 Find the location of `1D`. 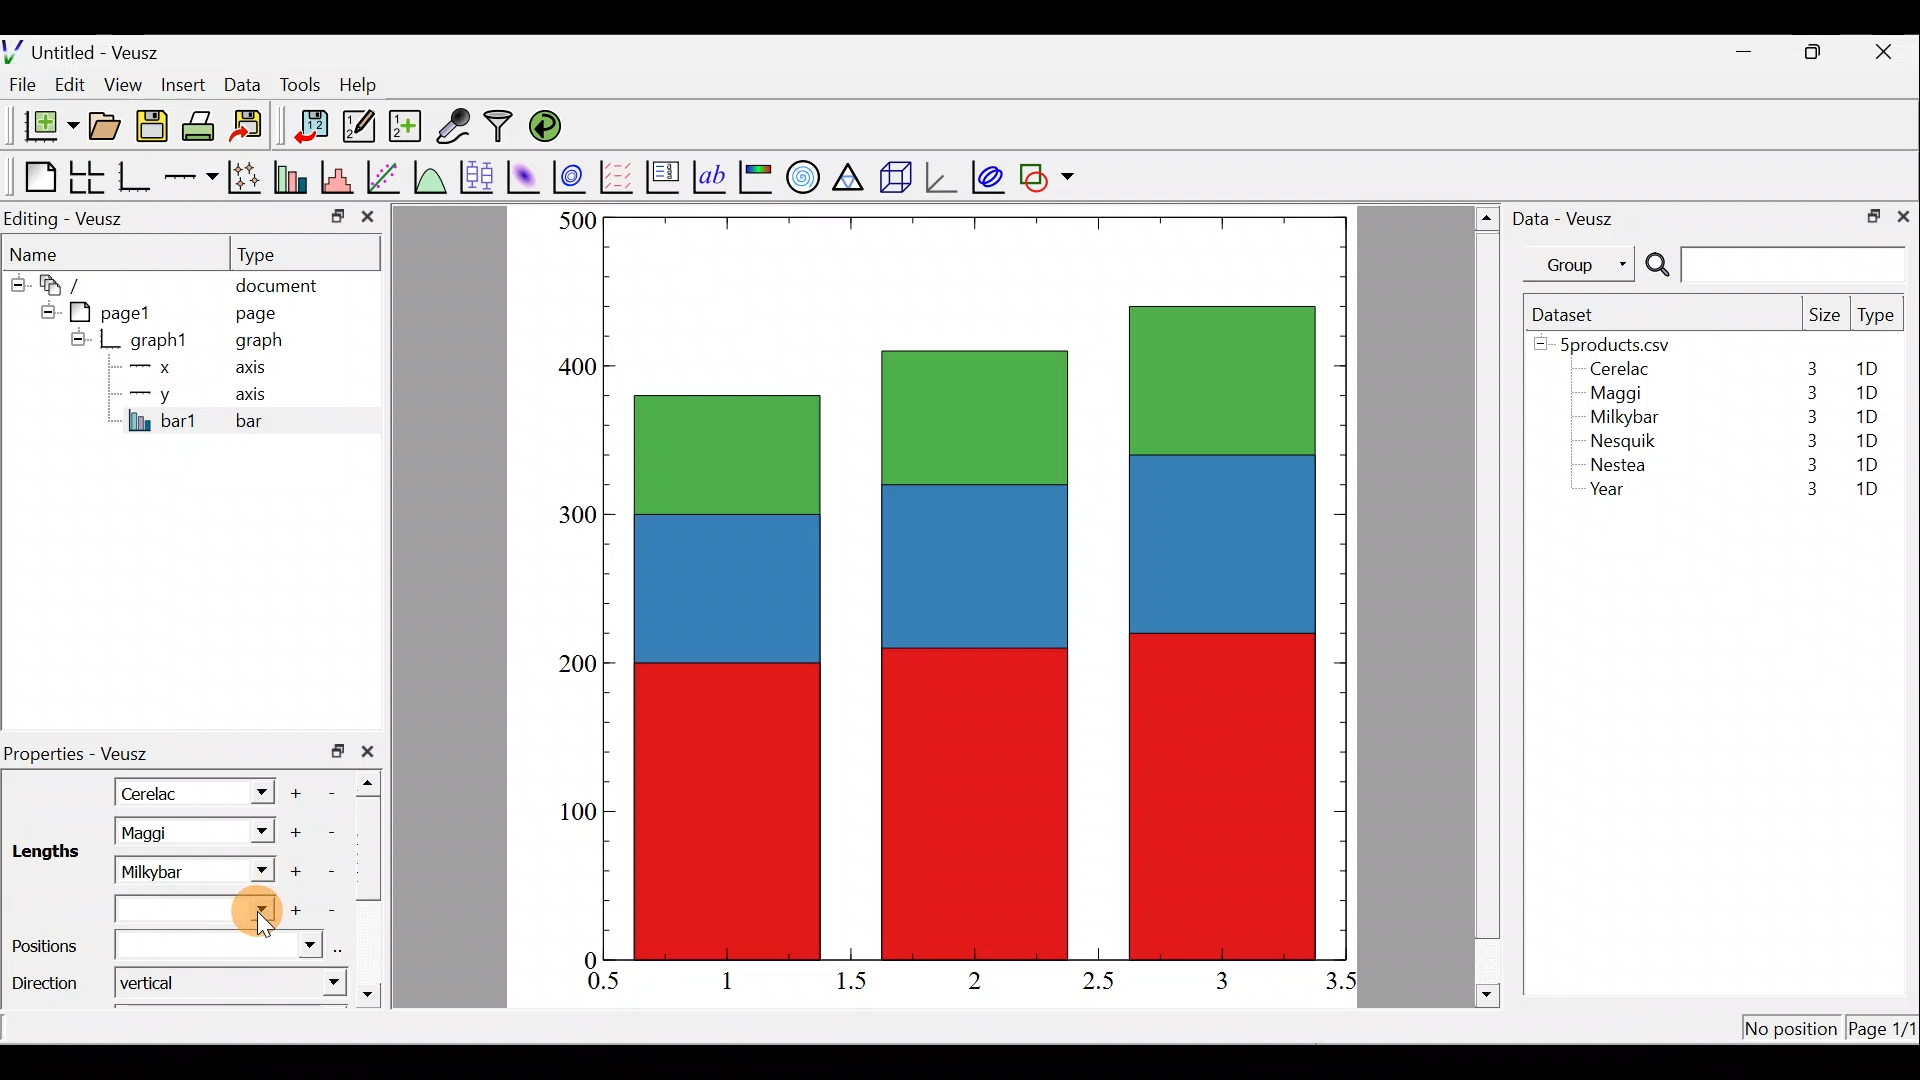

1D is located at coordinates (1867, 491).